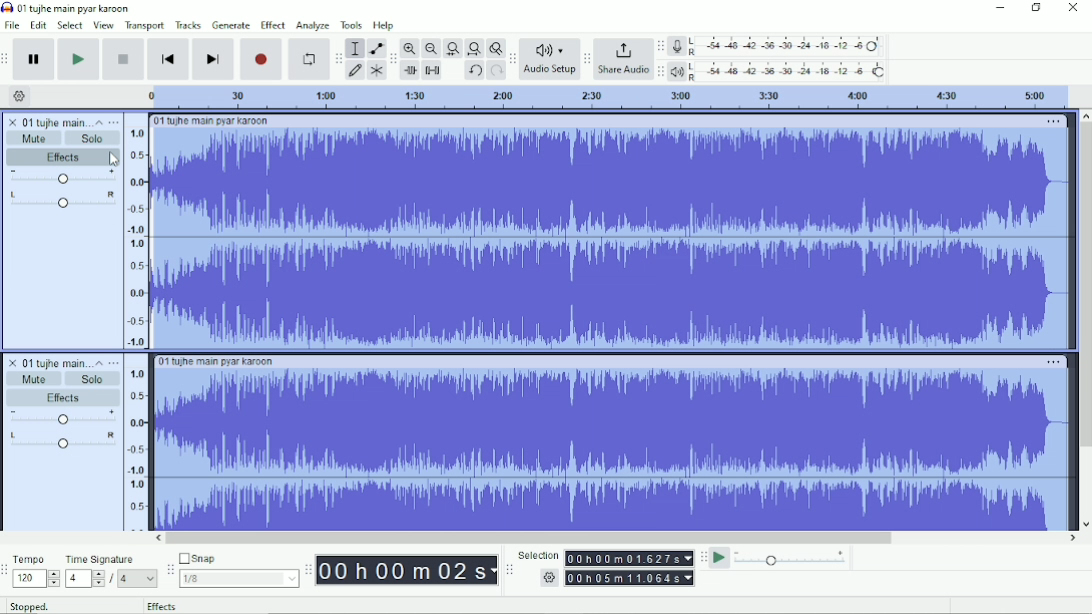 Image resolution: width=1092 pixels, height=614 pixels. I want to click on 00 h 00 m 00.00s, so click(630, 578).